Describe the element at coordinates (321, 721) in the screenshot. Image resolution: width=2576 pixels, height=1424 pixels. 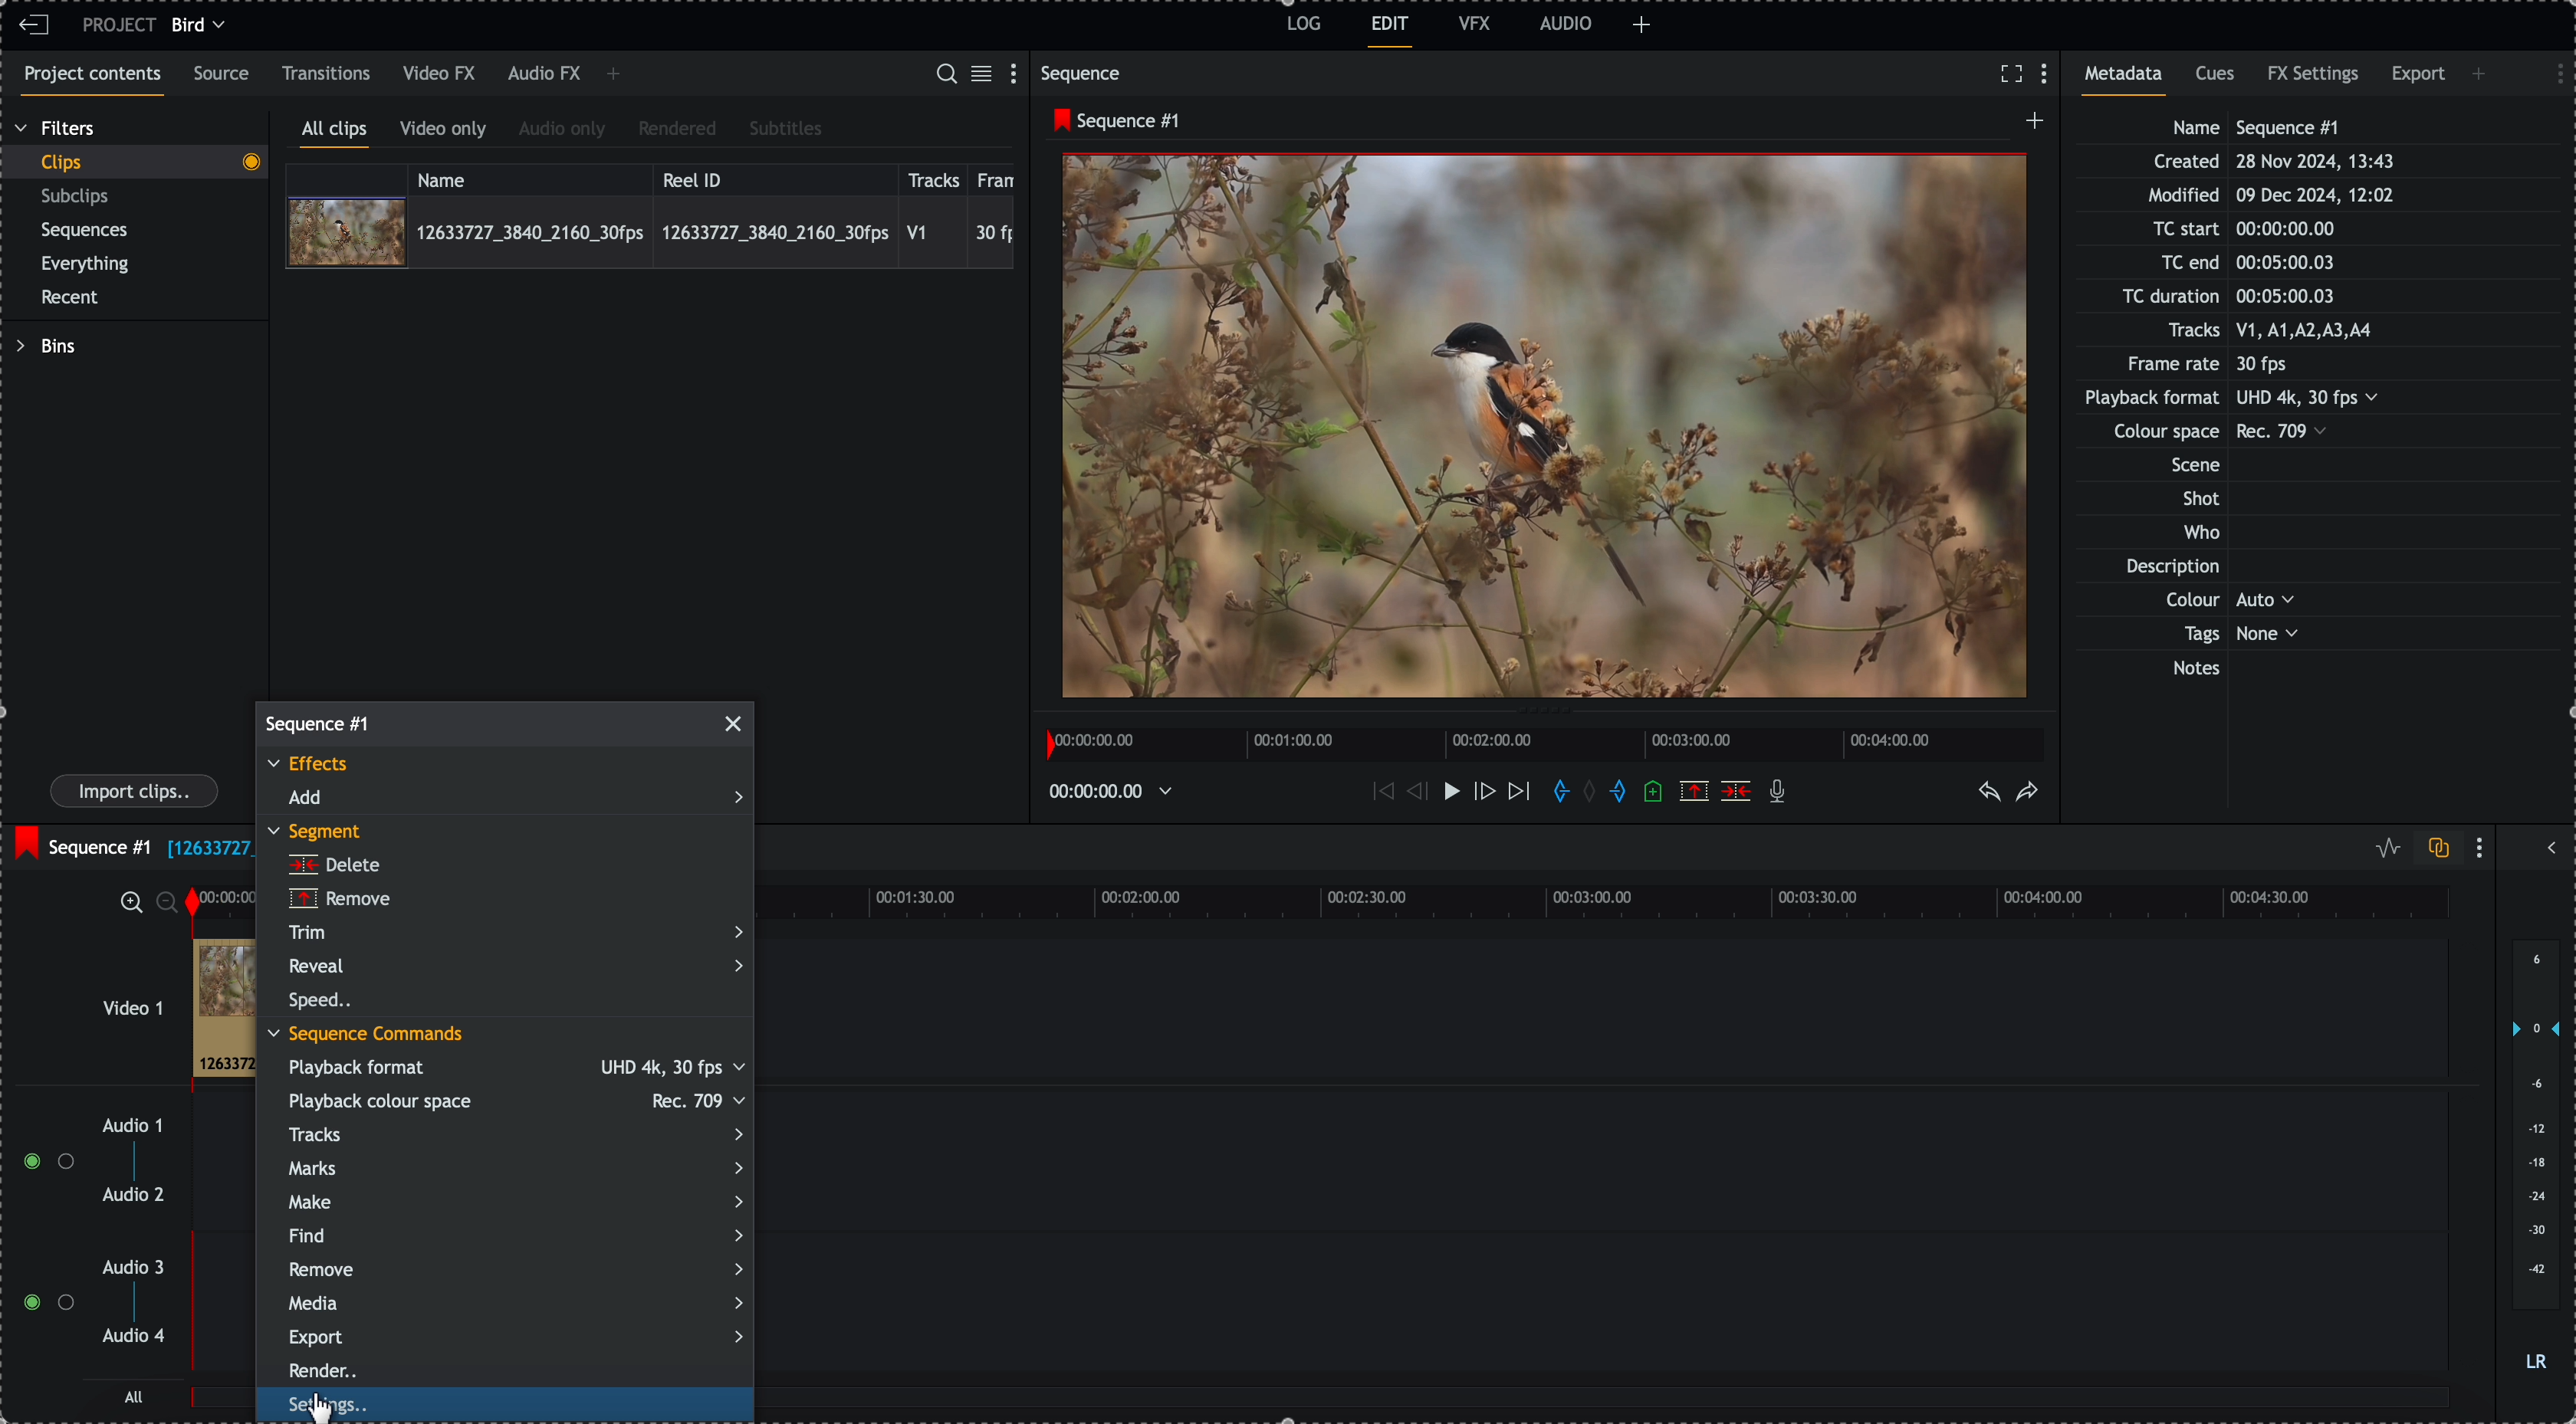
I see `sequence #1` at that location.